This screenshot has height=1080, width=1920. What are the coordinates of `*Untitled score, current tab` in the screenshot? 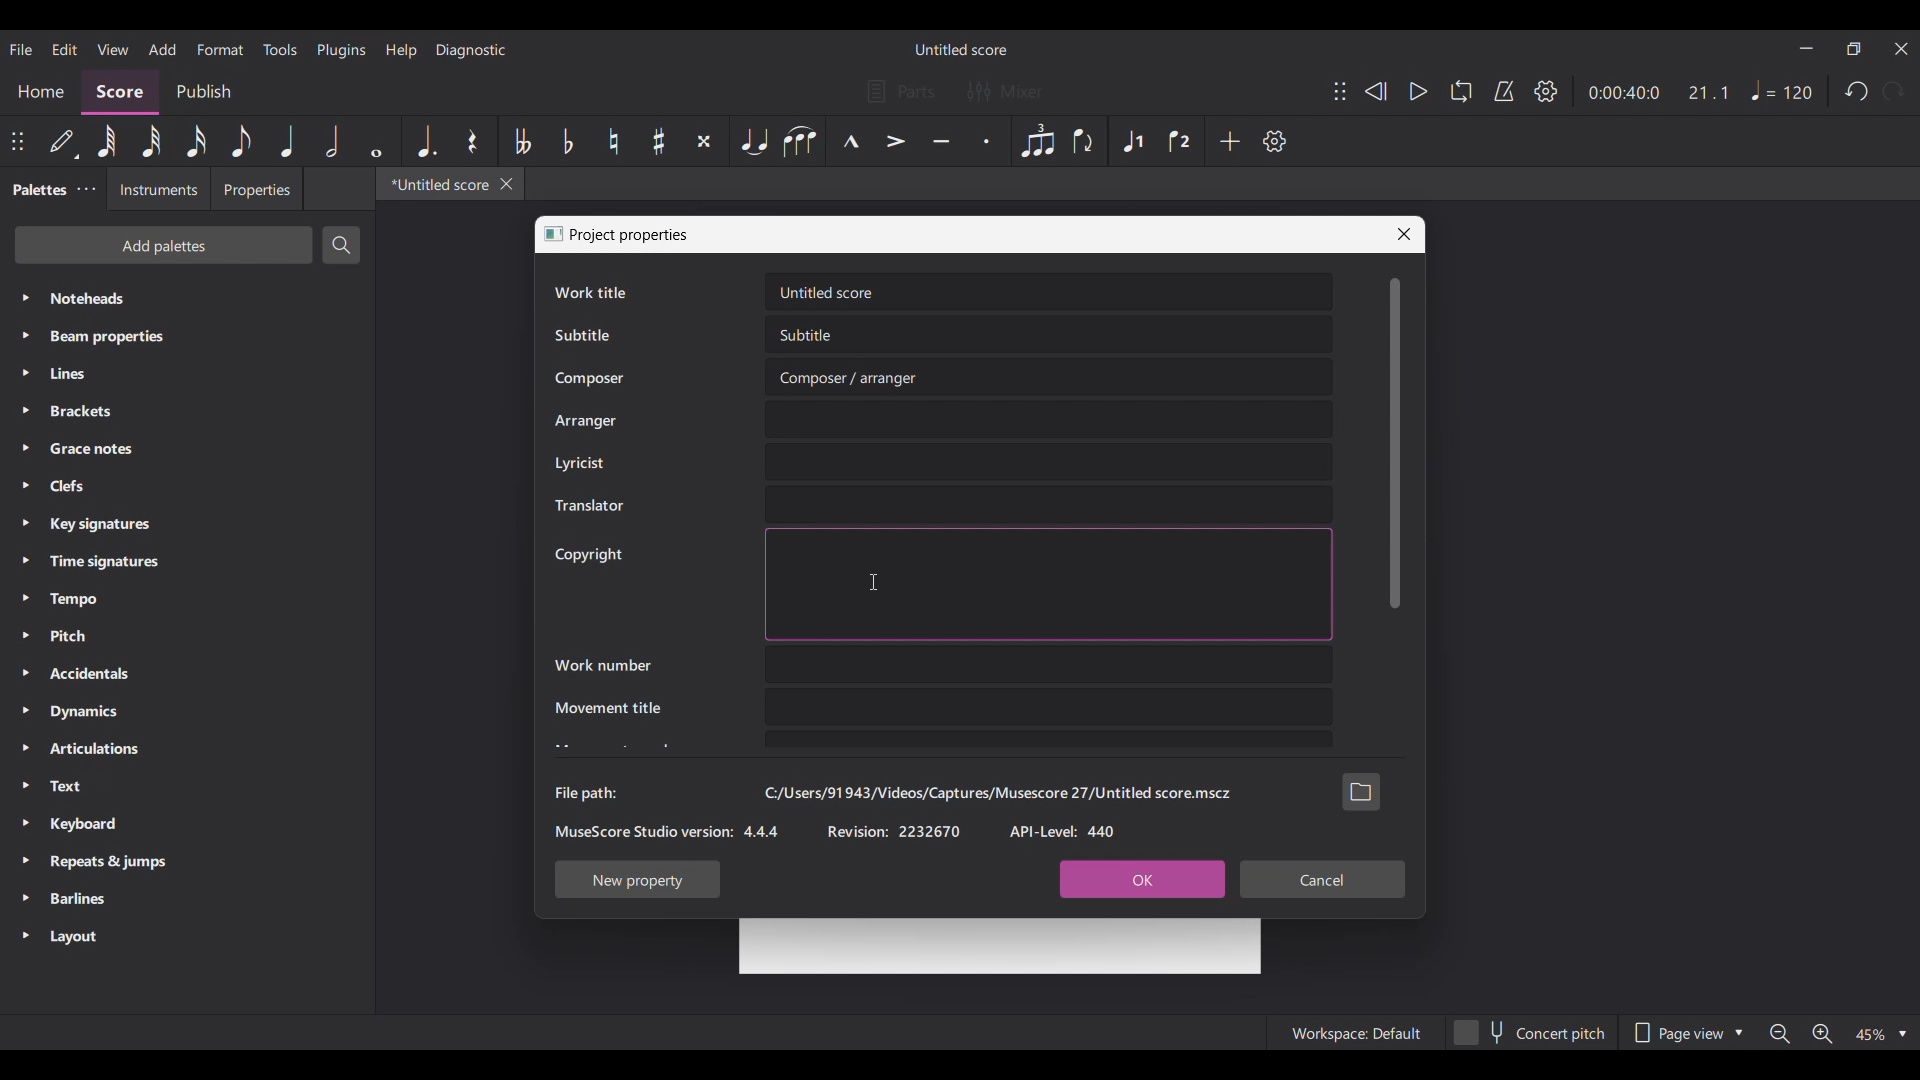 It's located at (436, 184).